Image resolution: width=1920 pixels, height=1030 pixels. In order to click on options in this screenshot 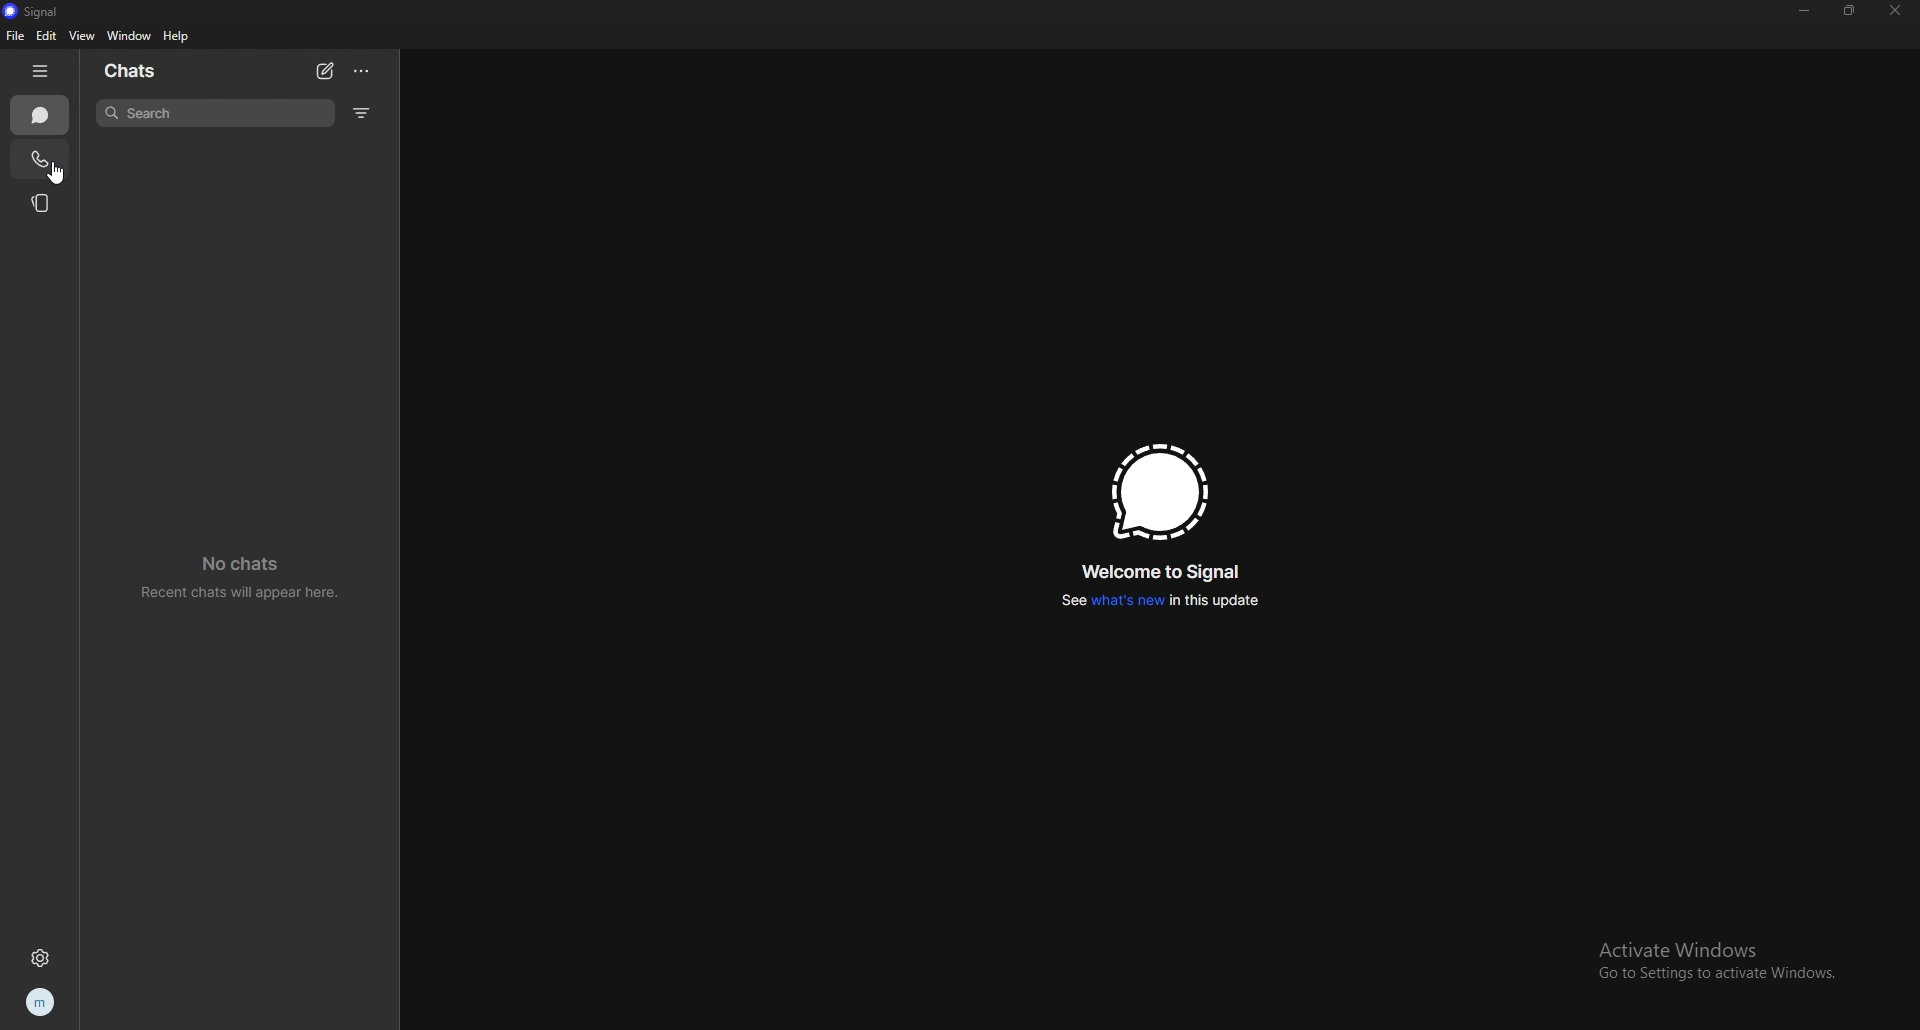, I will do `click(363, 71)`.